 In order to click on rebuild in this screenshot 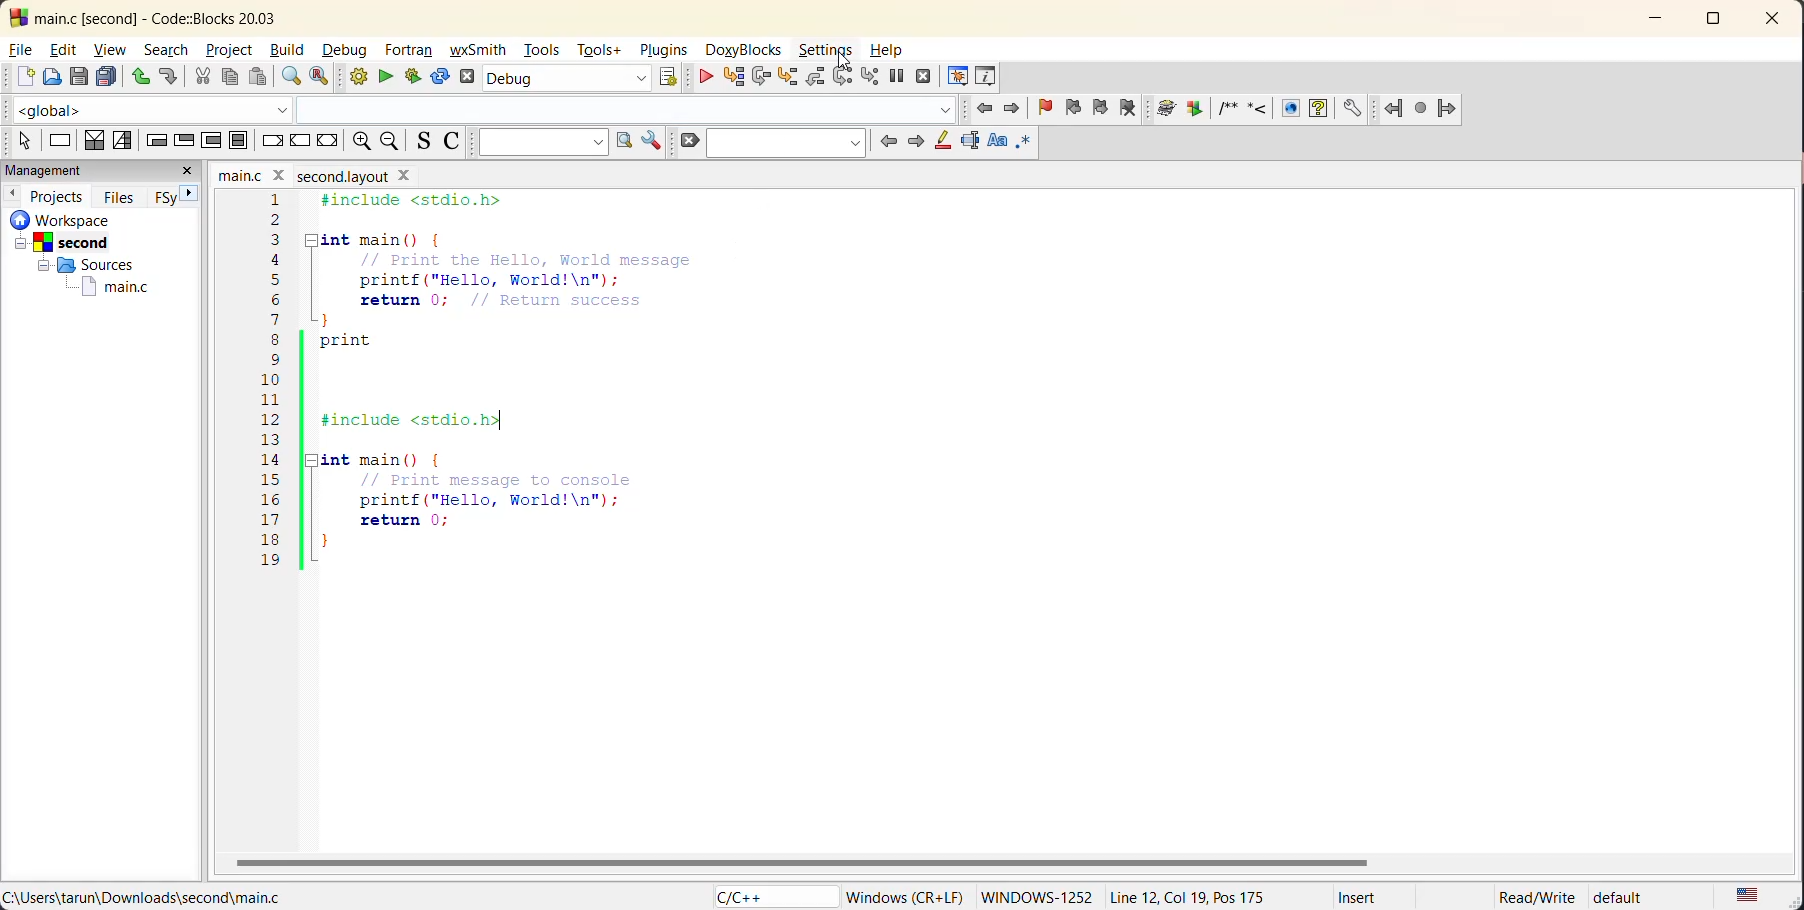, I will do `click(442, 77)`.